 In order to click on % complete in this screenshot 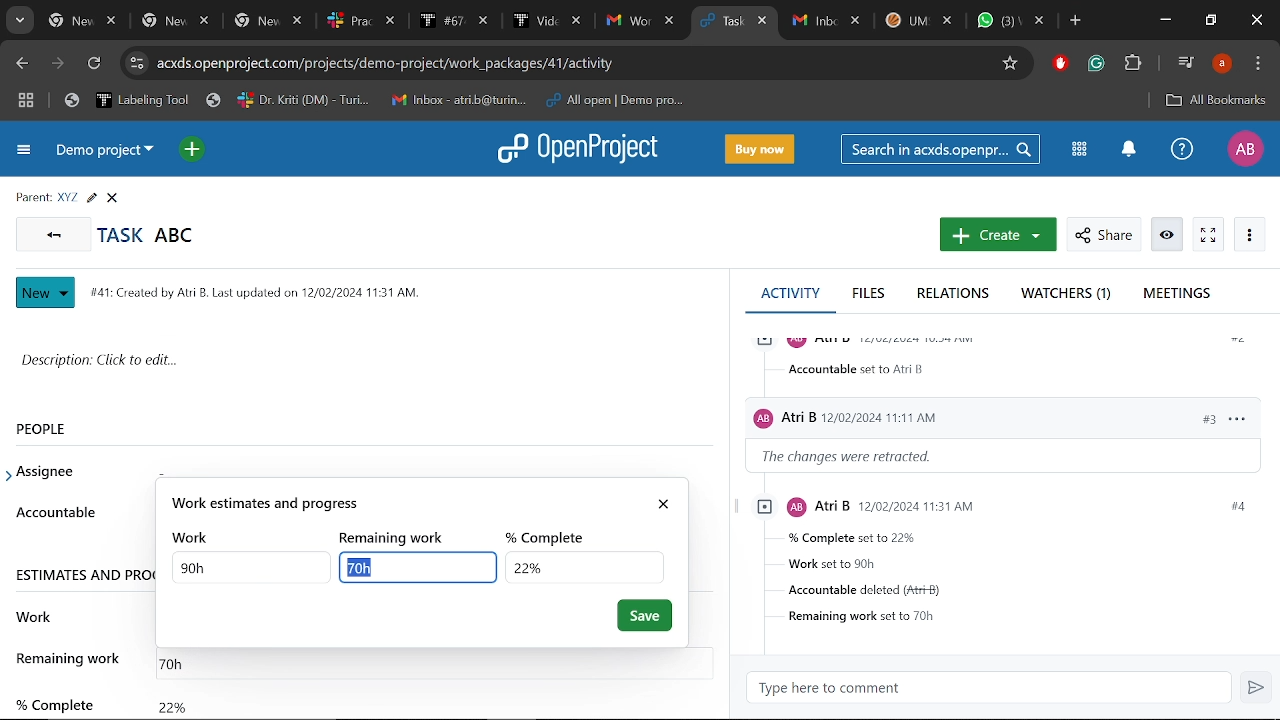, I will do `click(53, 696)`.